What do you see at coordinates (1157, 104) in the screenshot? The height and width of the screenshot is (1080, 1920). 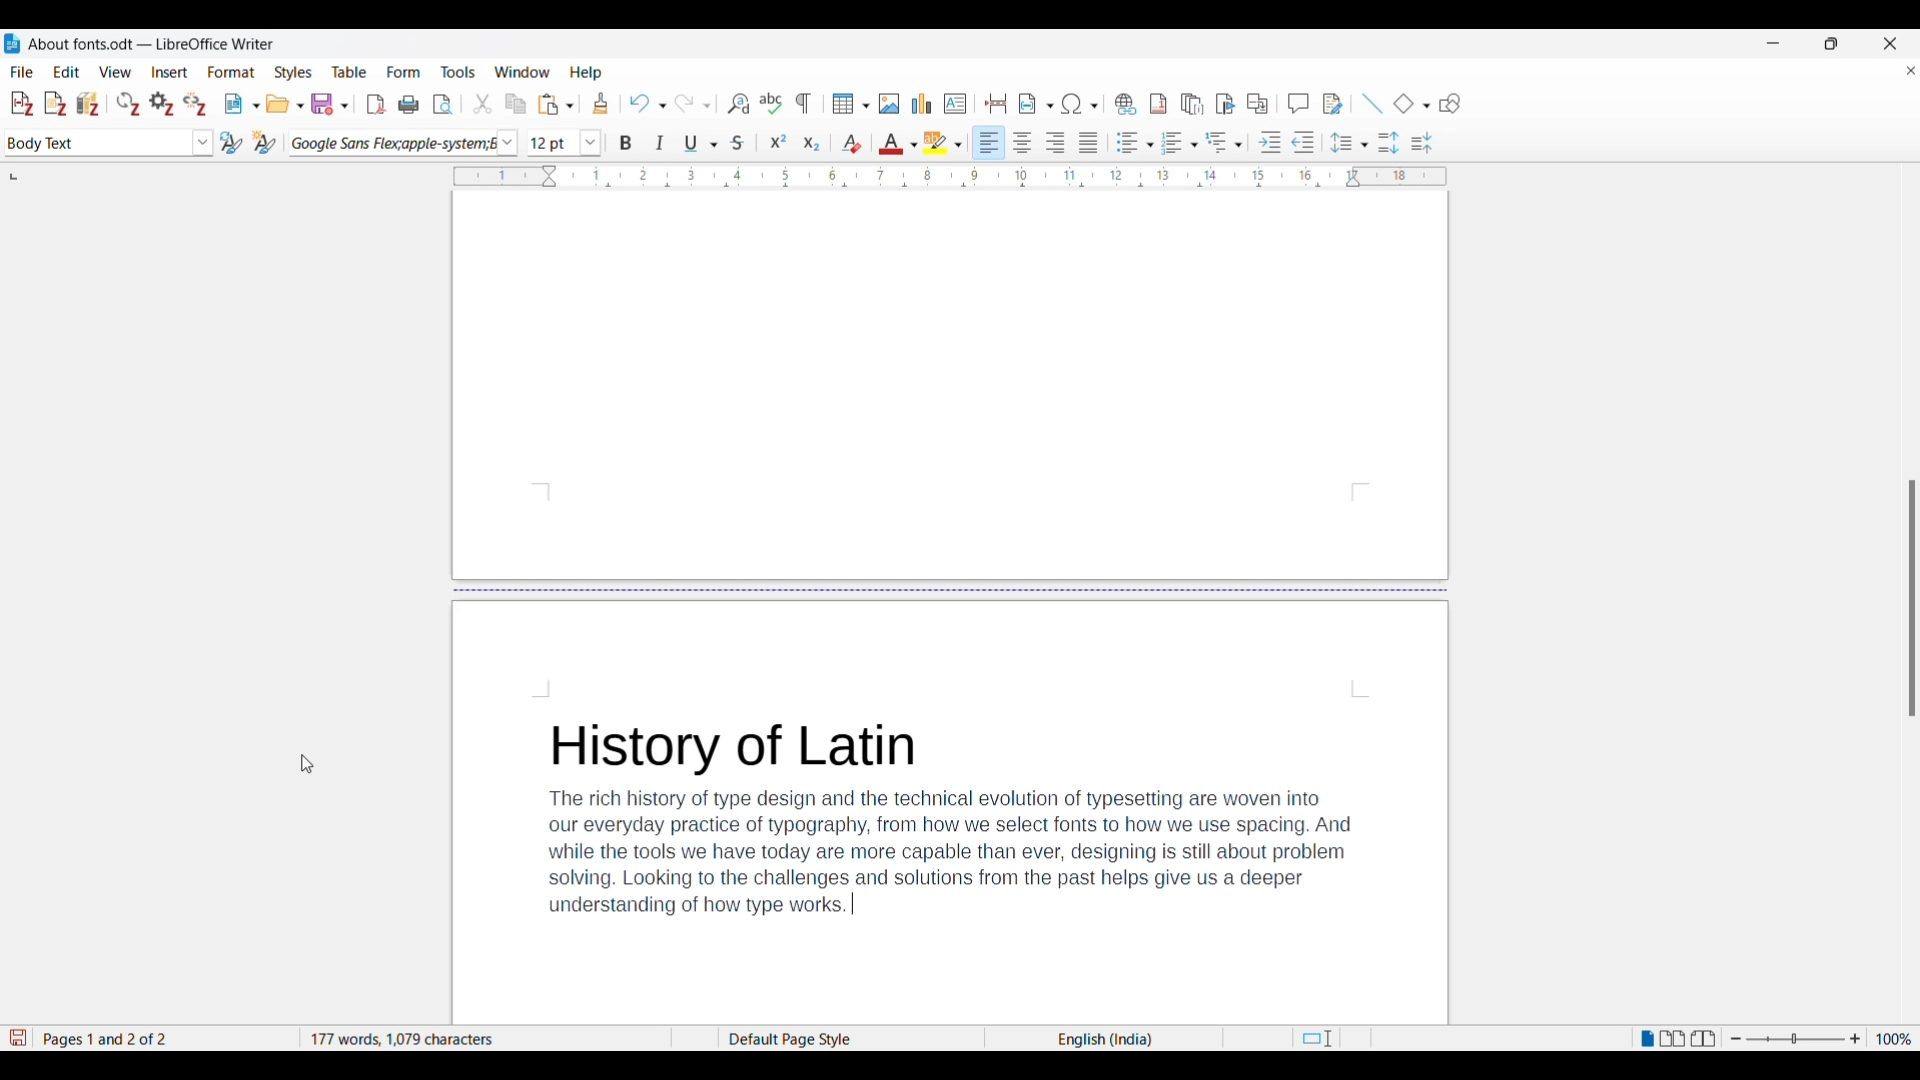 I see `Insert footnote` at bounding box center [1157, 104].